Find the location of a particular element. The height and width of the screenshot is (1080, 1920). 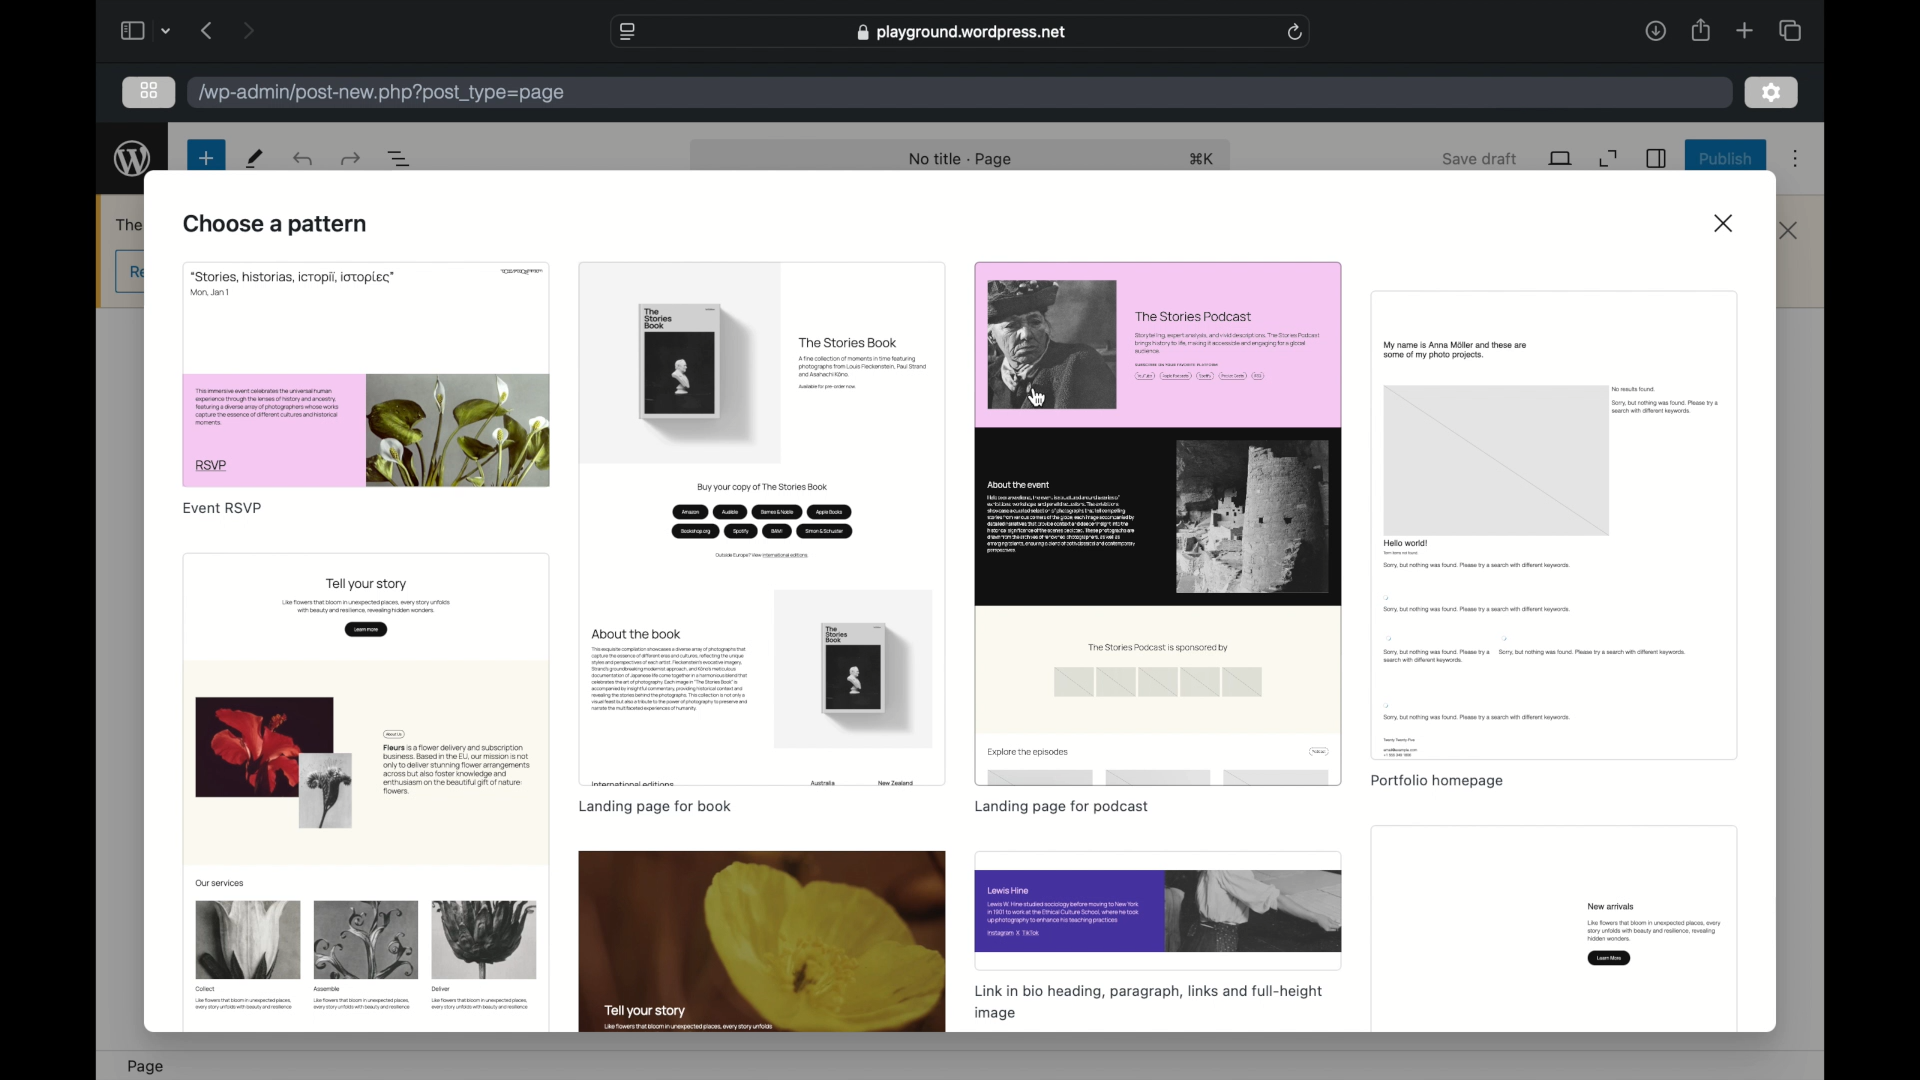

expand is located at coordinates (1609, 158).